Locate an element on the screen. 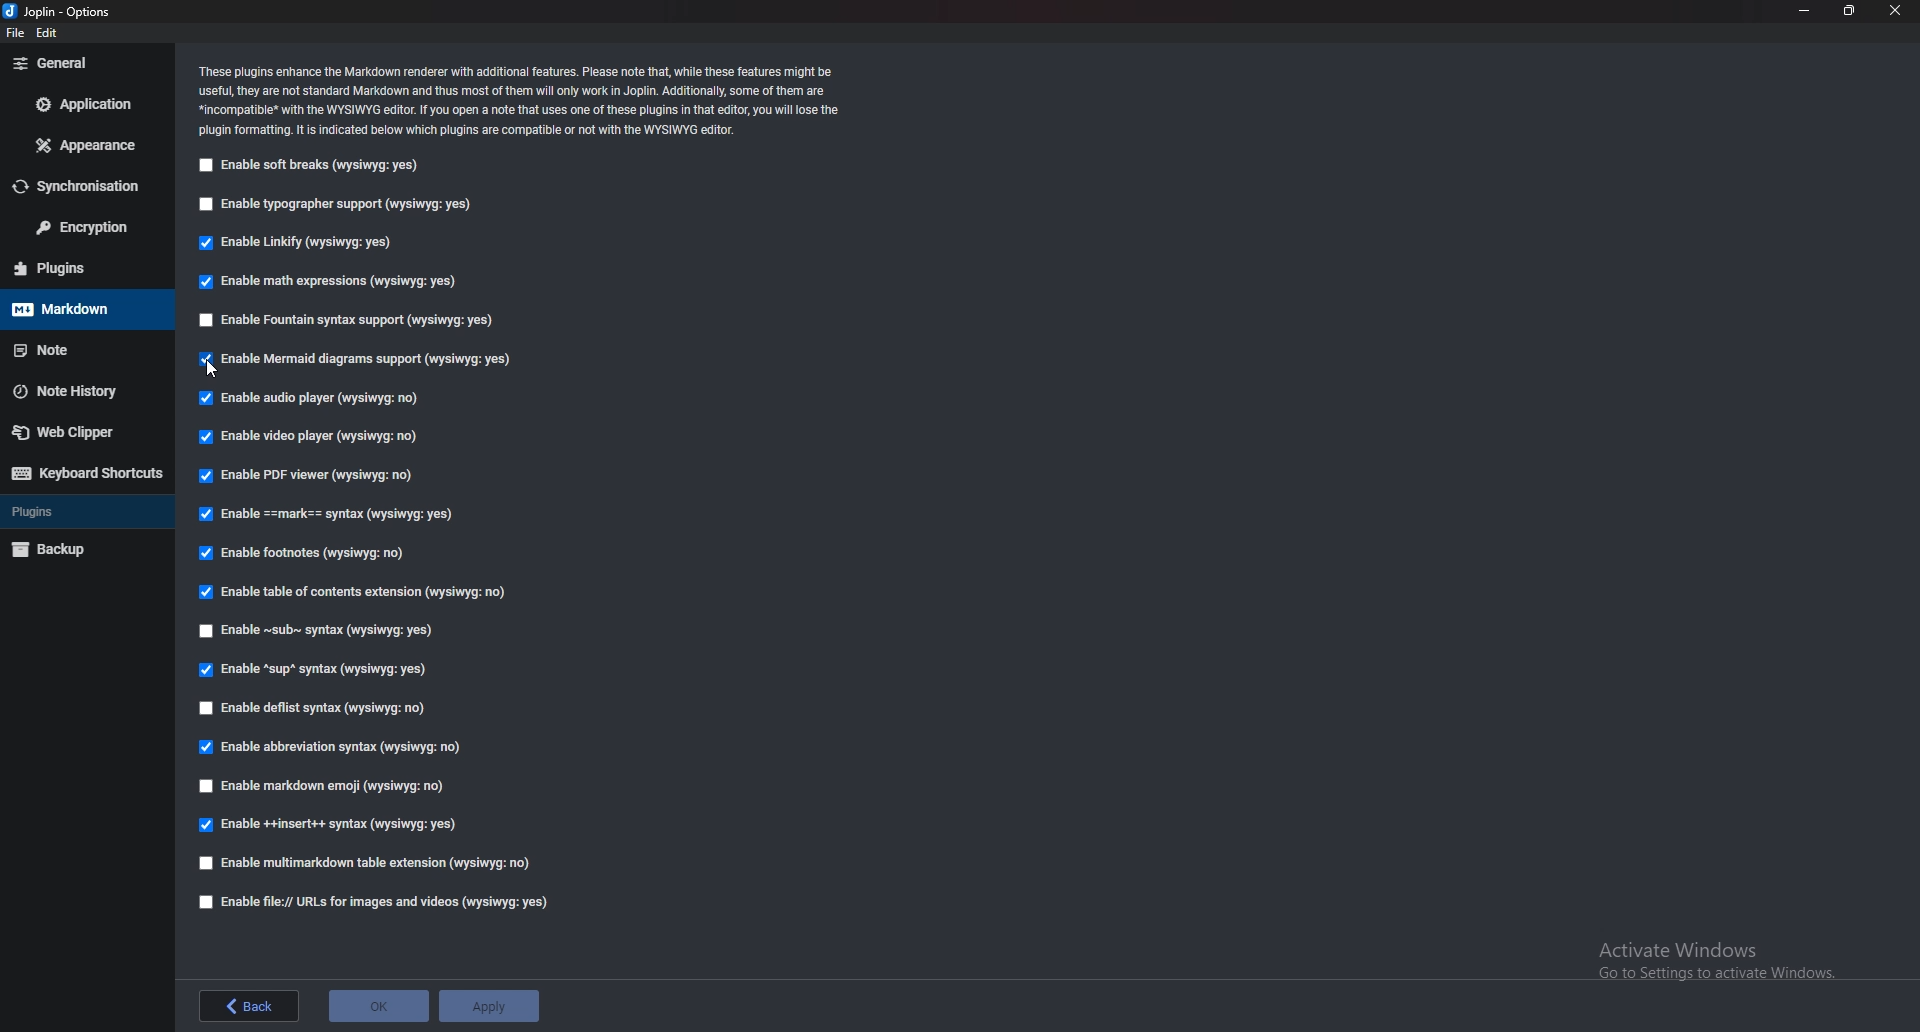 This screenshot has width=1920, height=1032. Plugins is located at coordinates (76, 270).